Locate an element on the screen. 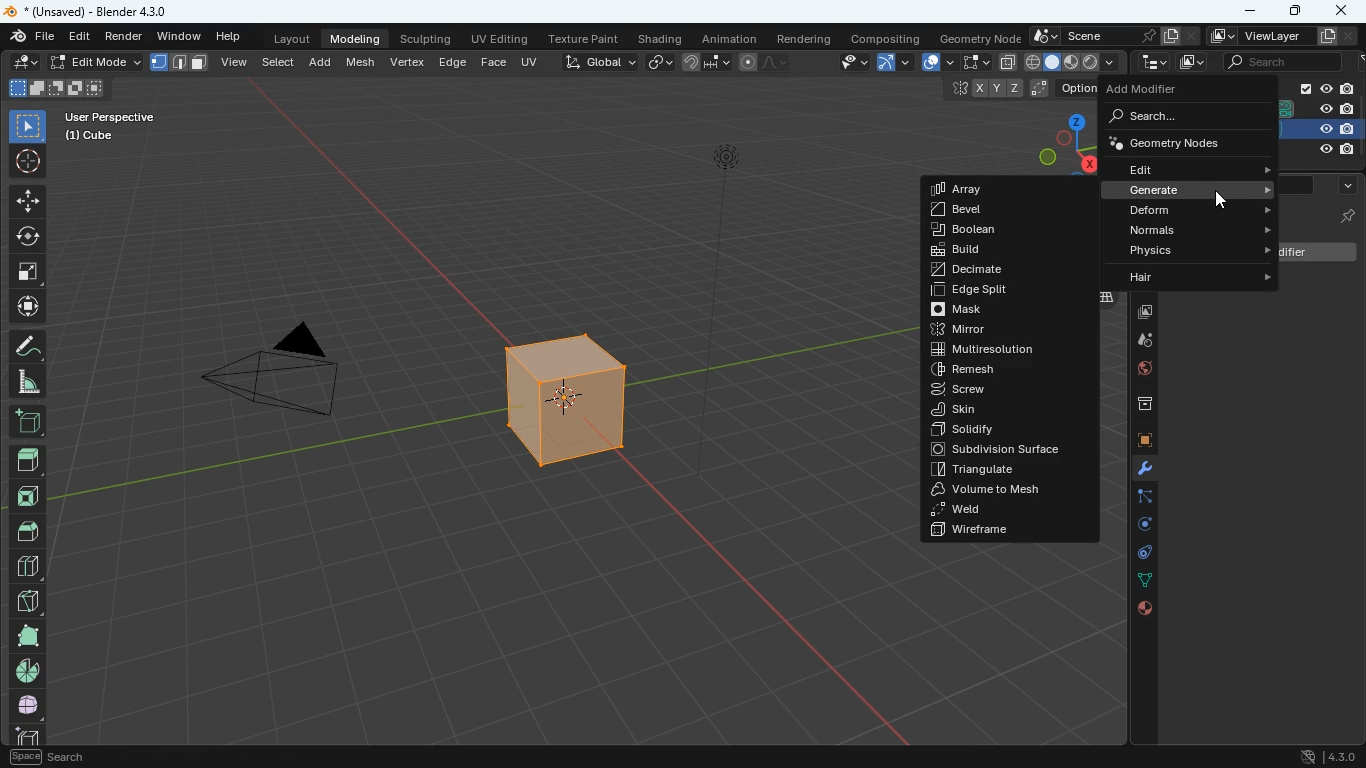 The image size is (1366, 768). subdivision is located at coordinates (1012, 451).